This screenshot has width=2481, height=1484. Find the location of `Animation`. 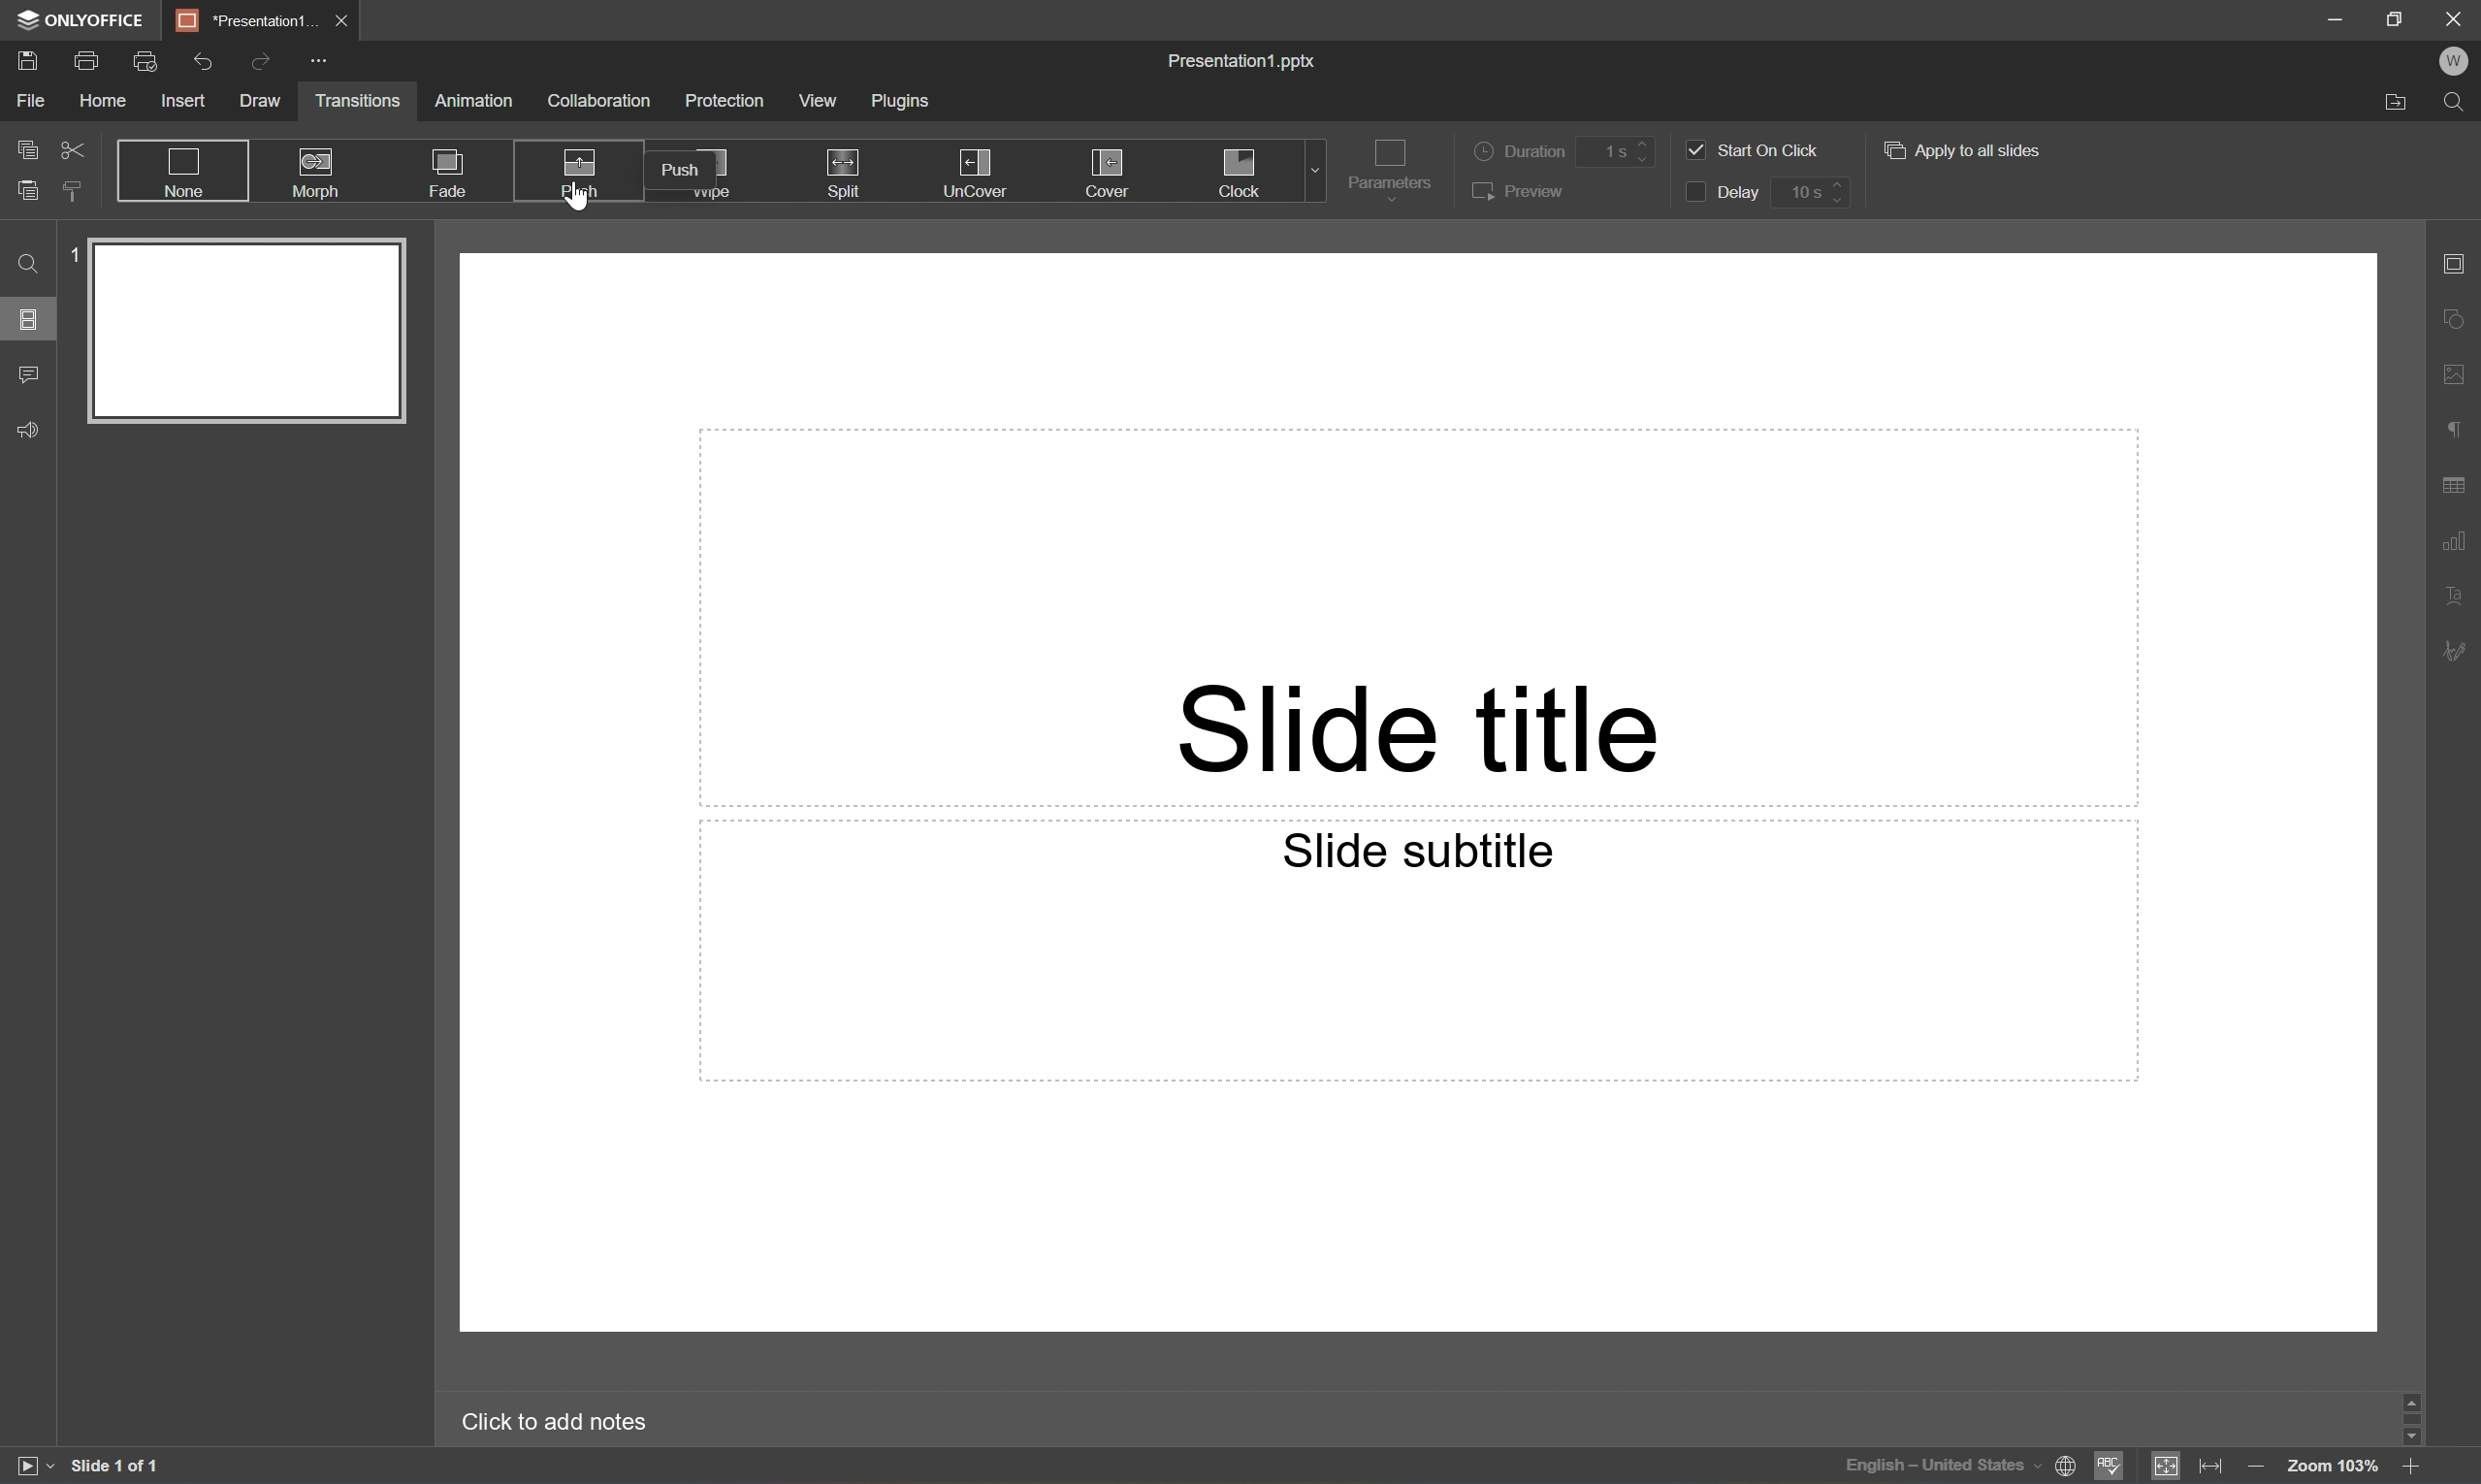

Animation is located at coordinates (473, 99).